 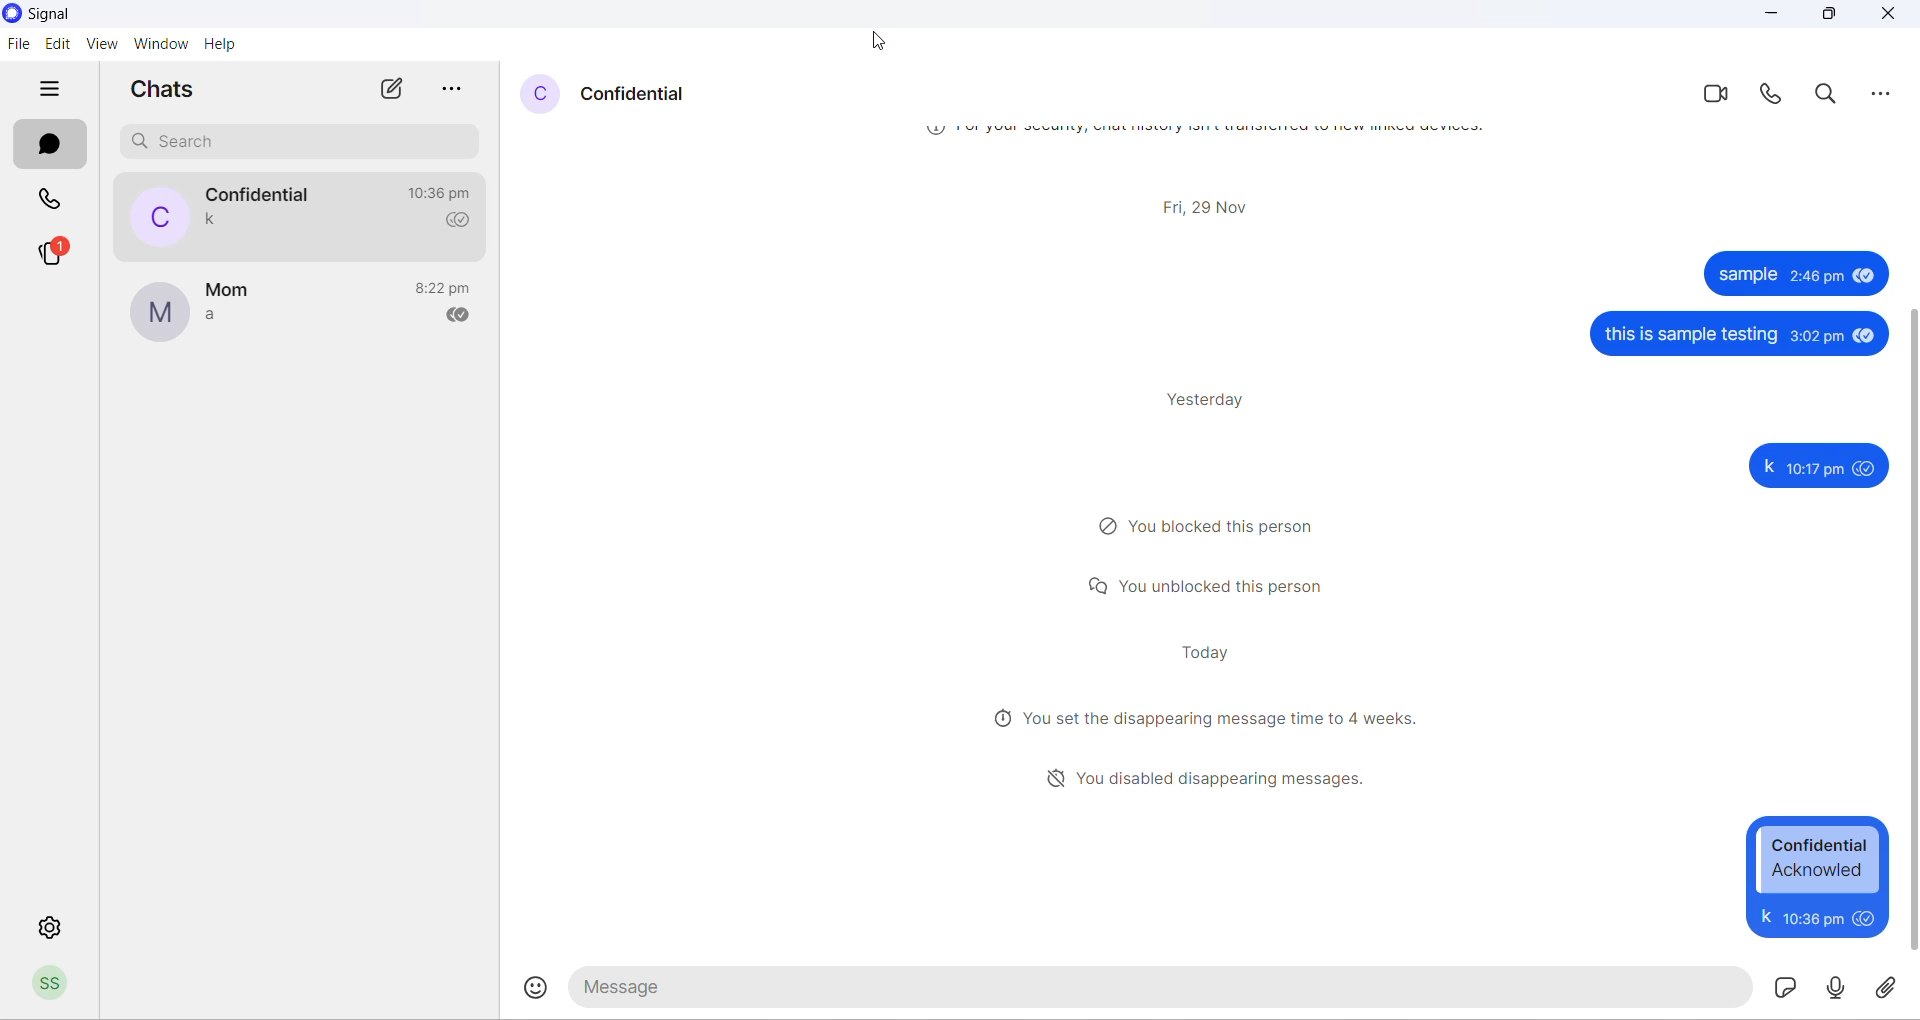 What do you see at coordinates (1769, 95) in the screenshot?
I see `voice call` at bounding box center [1769, 95].